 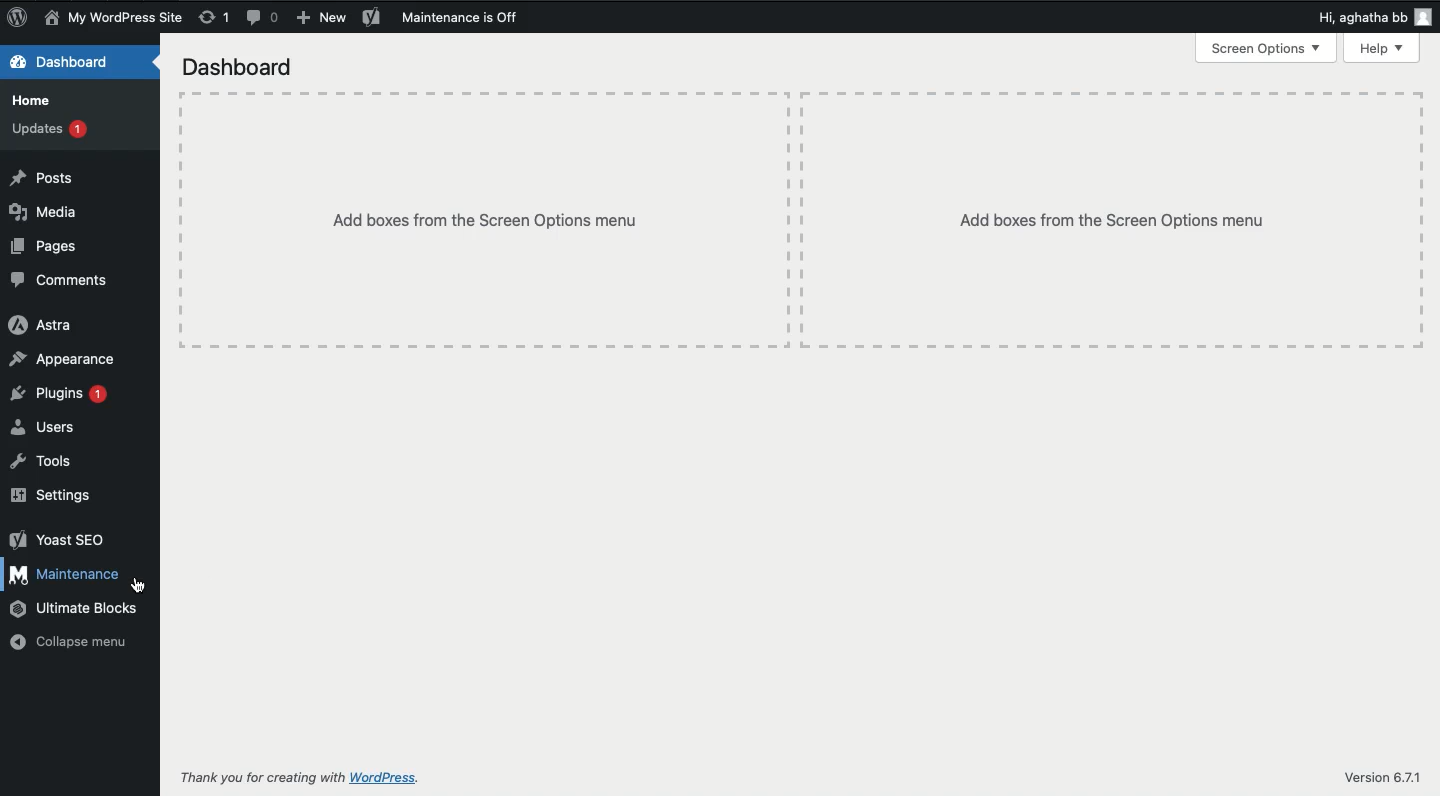 What do you see at coordinates (49, 247) in the screenshot?
I see `Pages` at bounding box center [49, 247].